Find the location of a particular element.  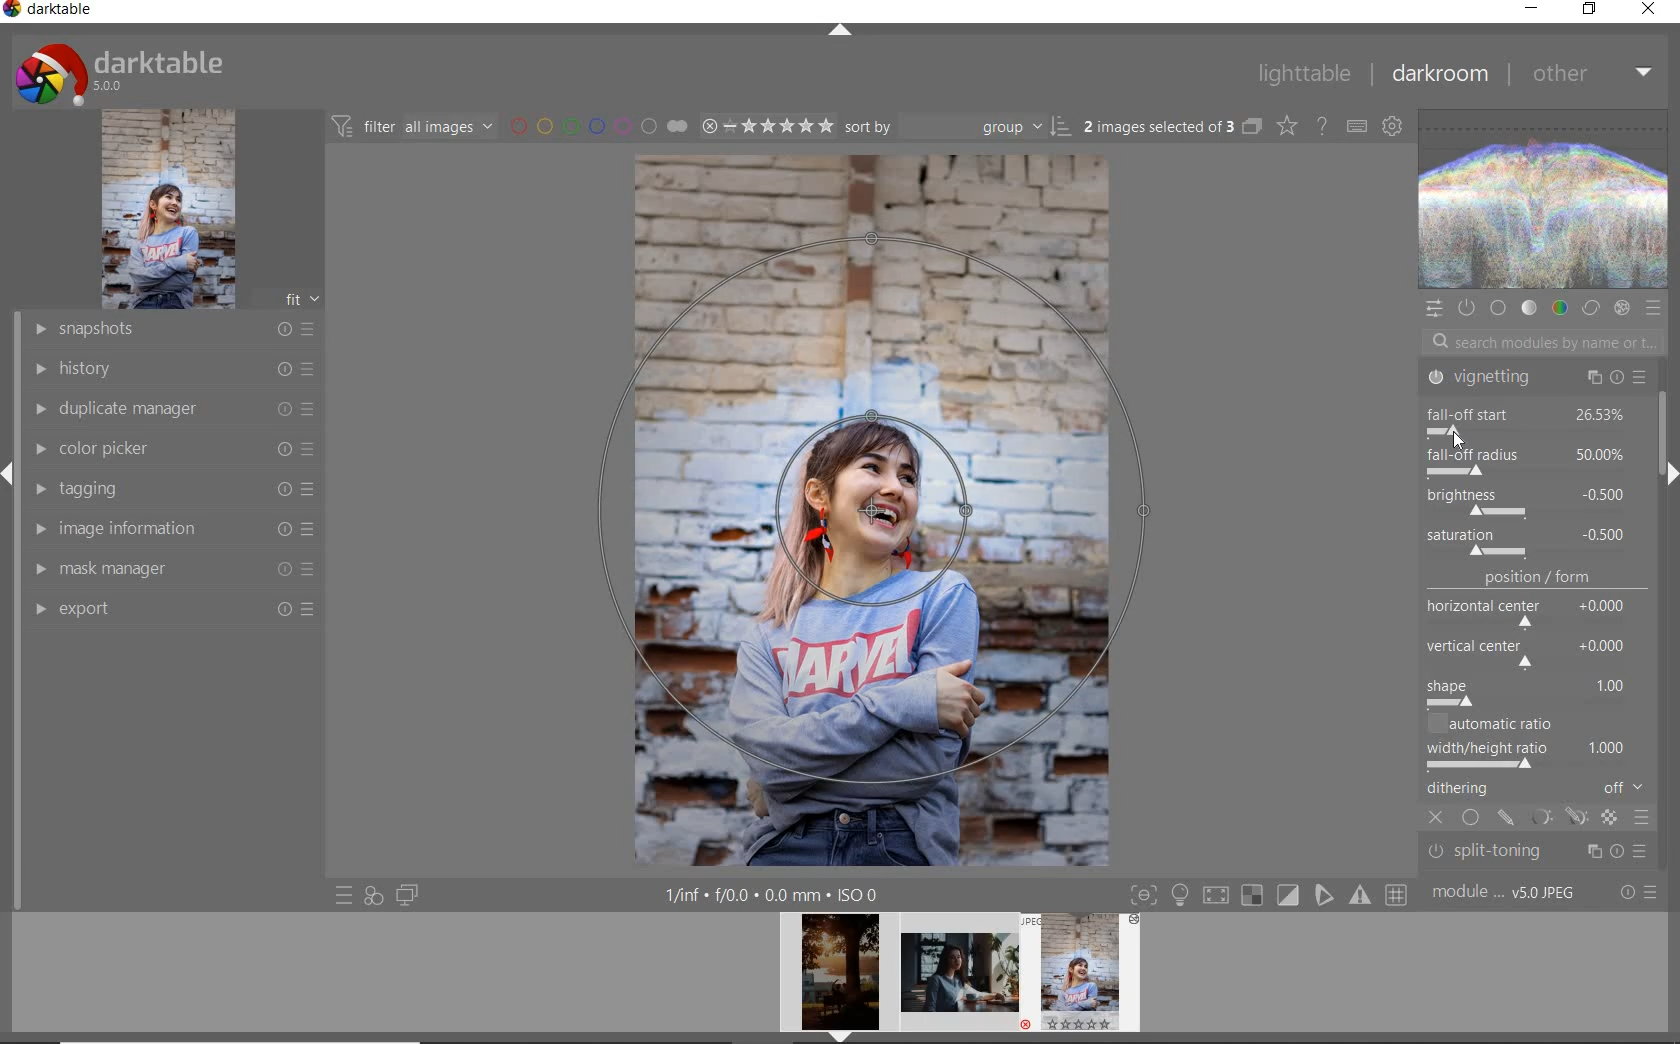

correct is located at coordinates (1591, 309).